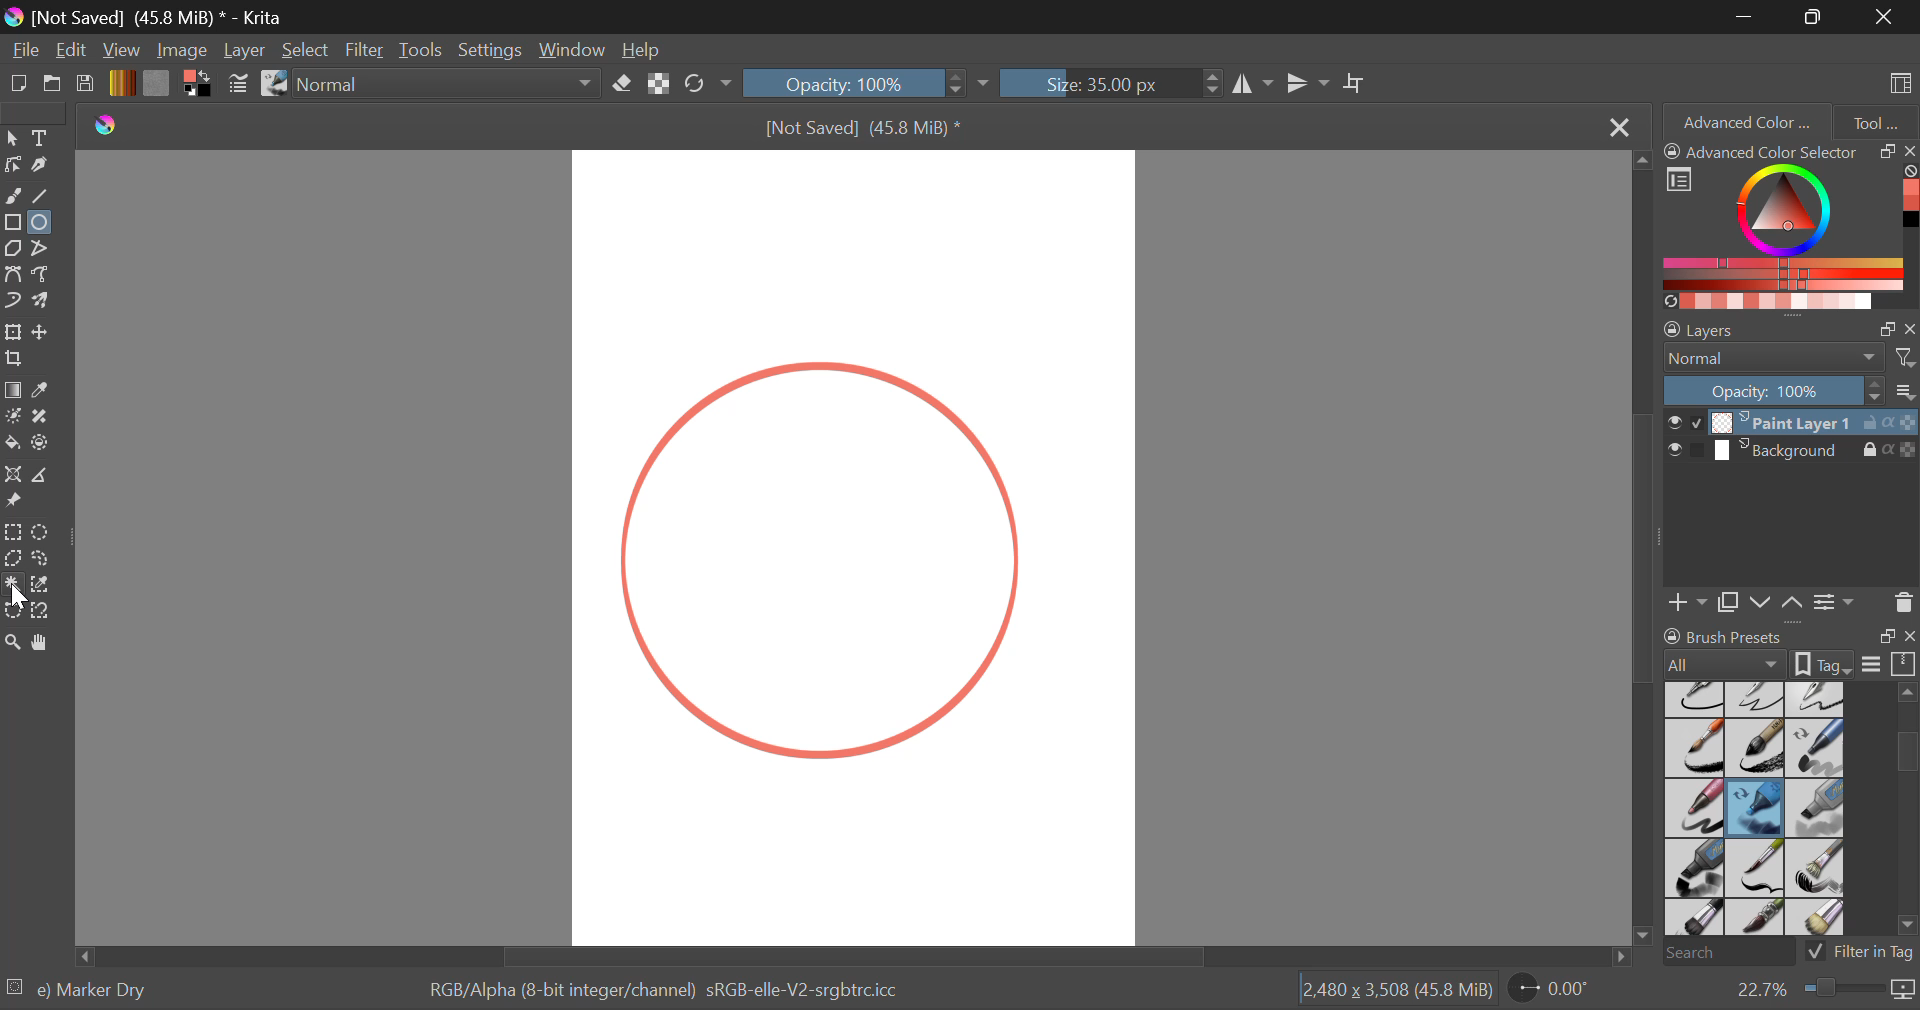 The height and width of the screenshot is (1010, 1920). Describe the element at coordinates (124, 51) in the screenshot. I see `View` at that location.